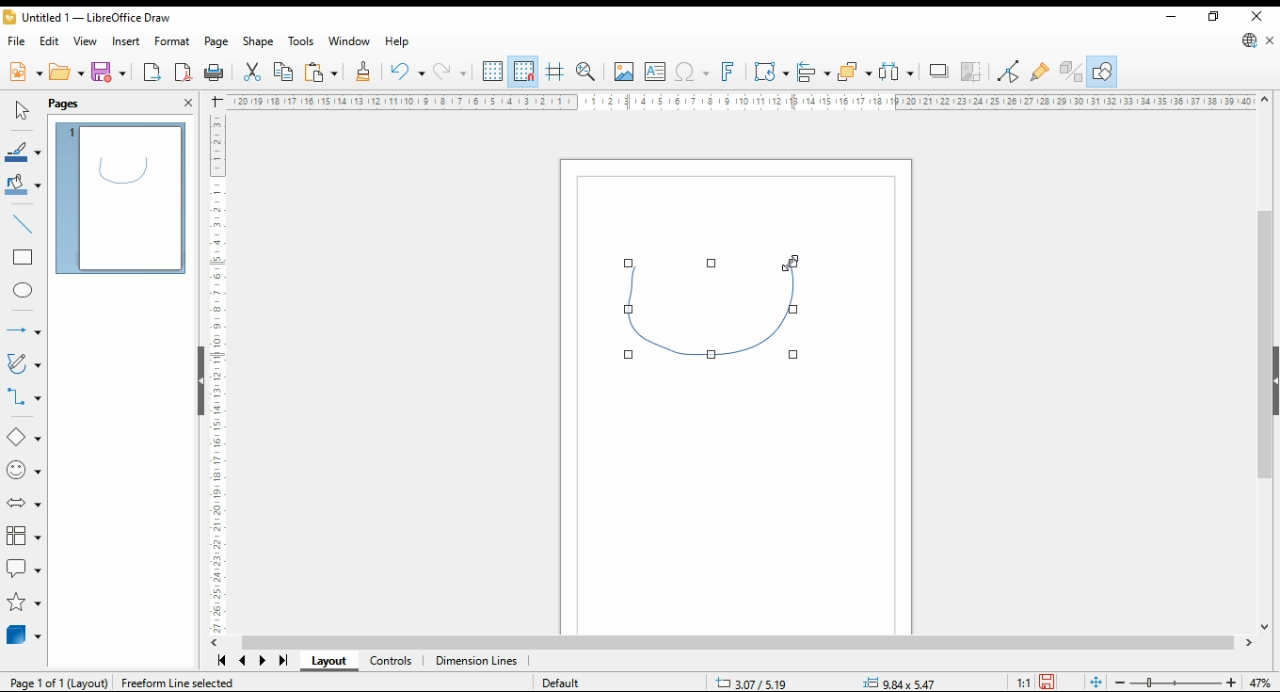  What do you see at coordinates (1009, 72) in the screenshot?
I see `toggle point edit mode` at bounding box center [1009, 72].